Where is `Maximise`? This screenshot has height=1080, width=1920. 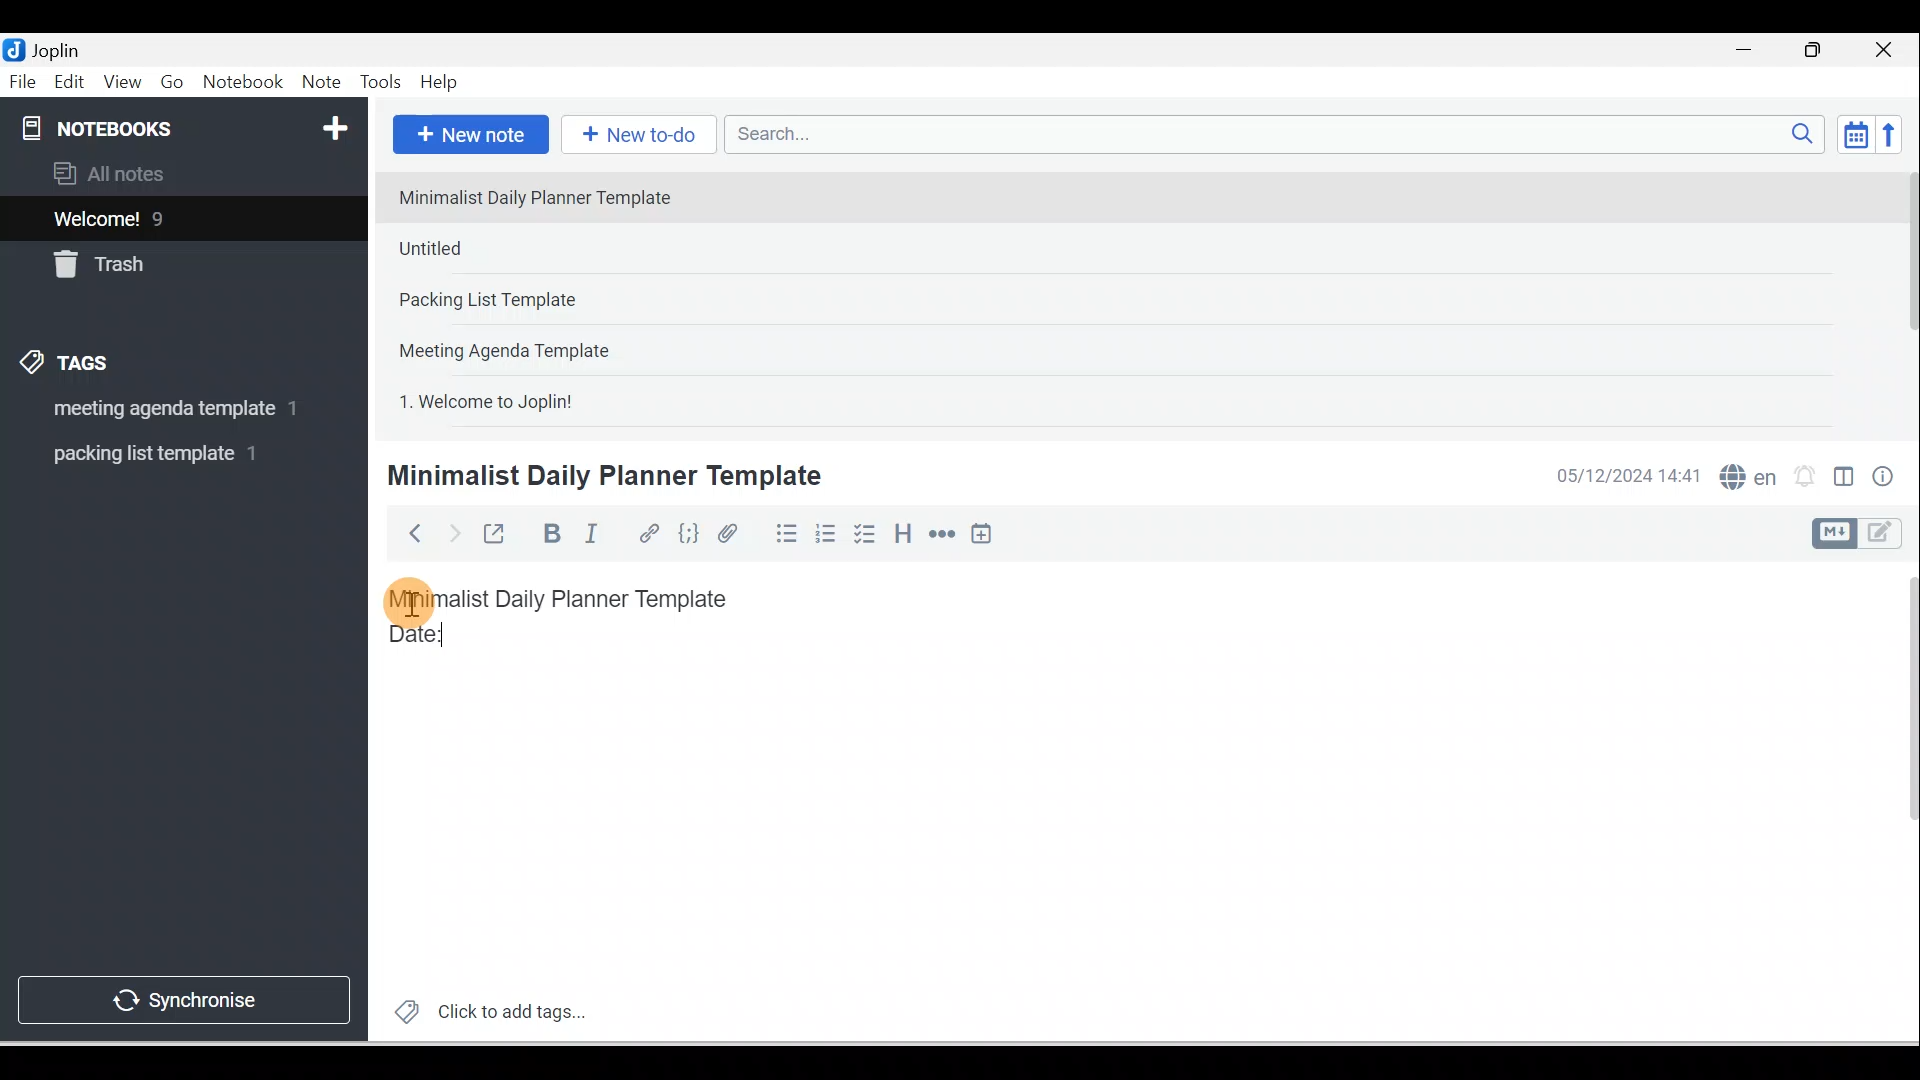
Maximise is located at coordinates (1820, 51).